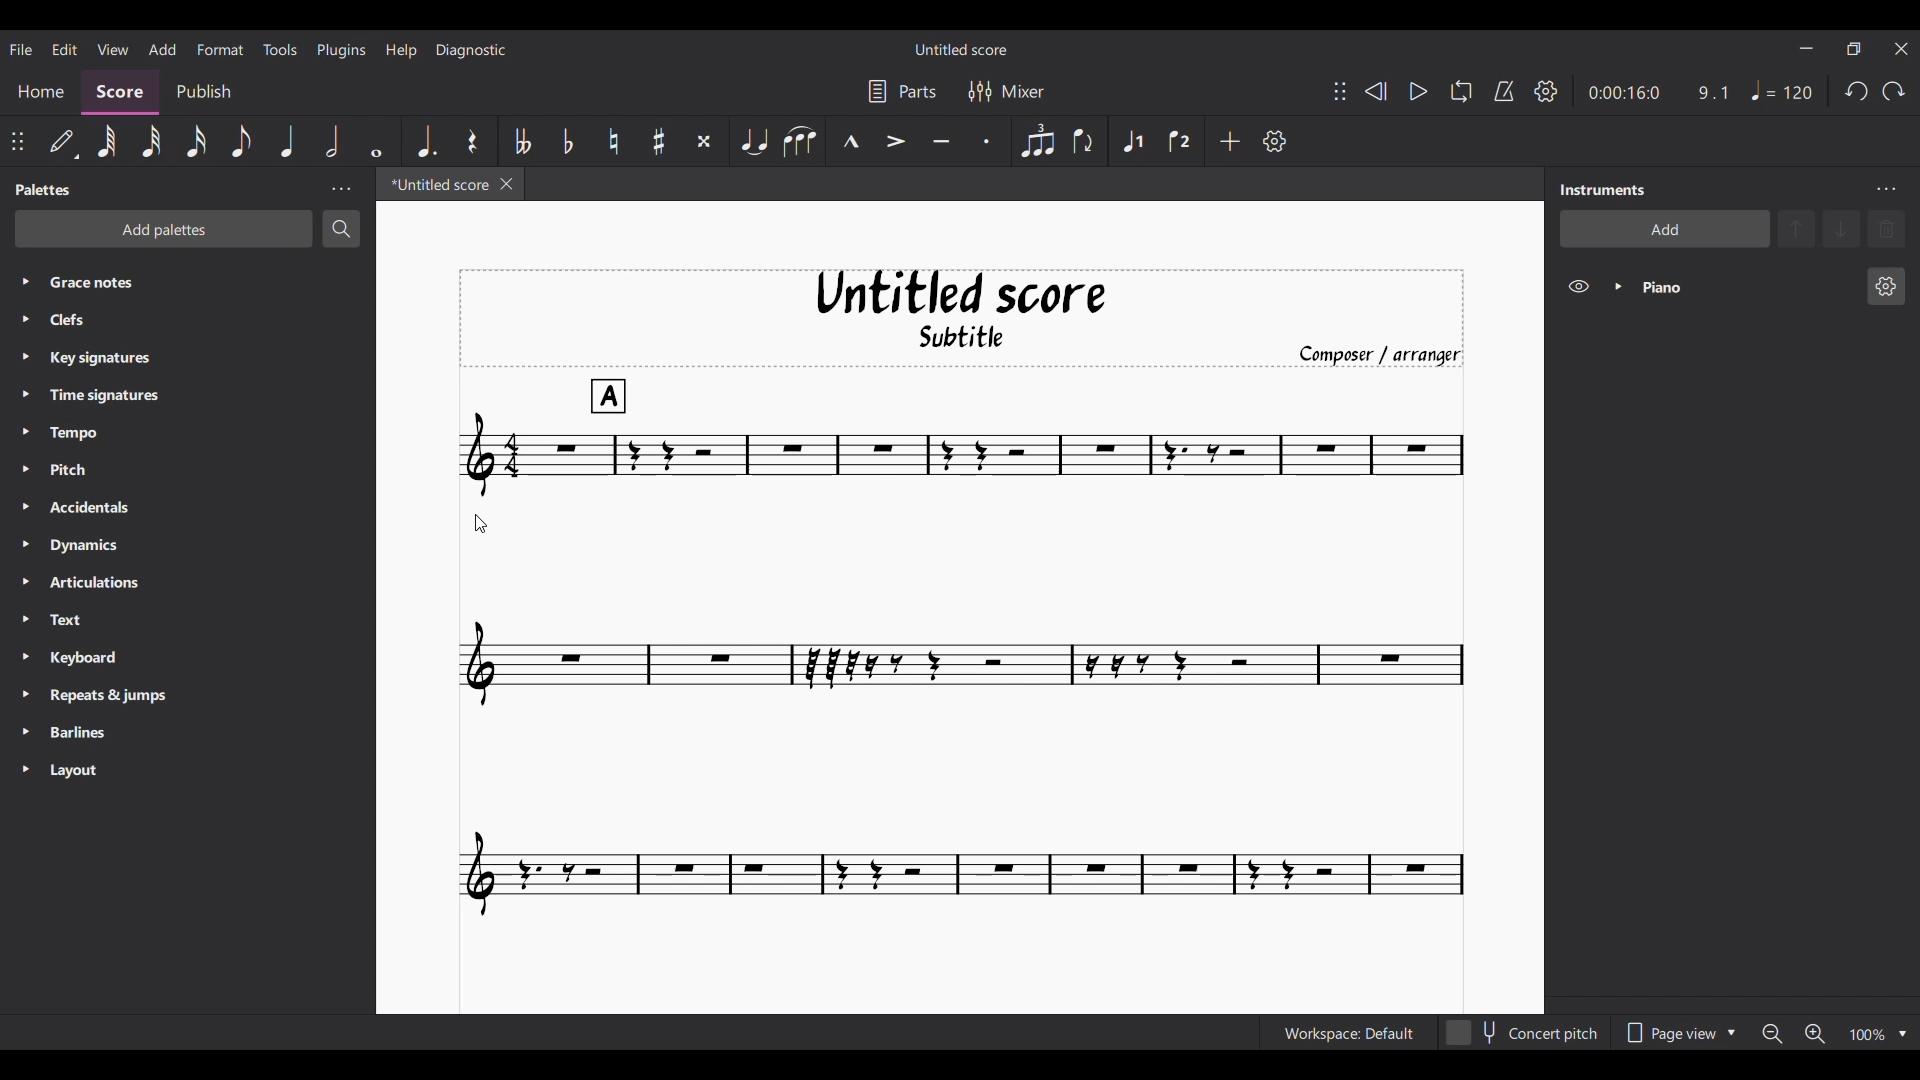 The width and height of the screenshot is (1920, 1080). I want to click on Diagnostic menu, so click(472, 50).